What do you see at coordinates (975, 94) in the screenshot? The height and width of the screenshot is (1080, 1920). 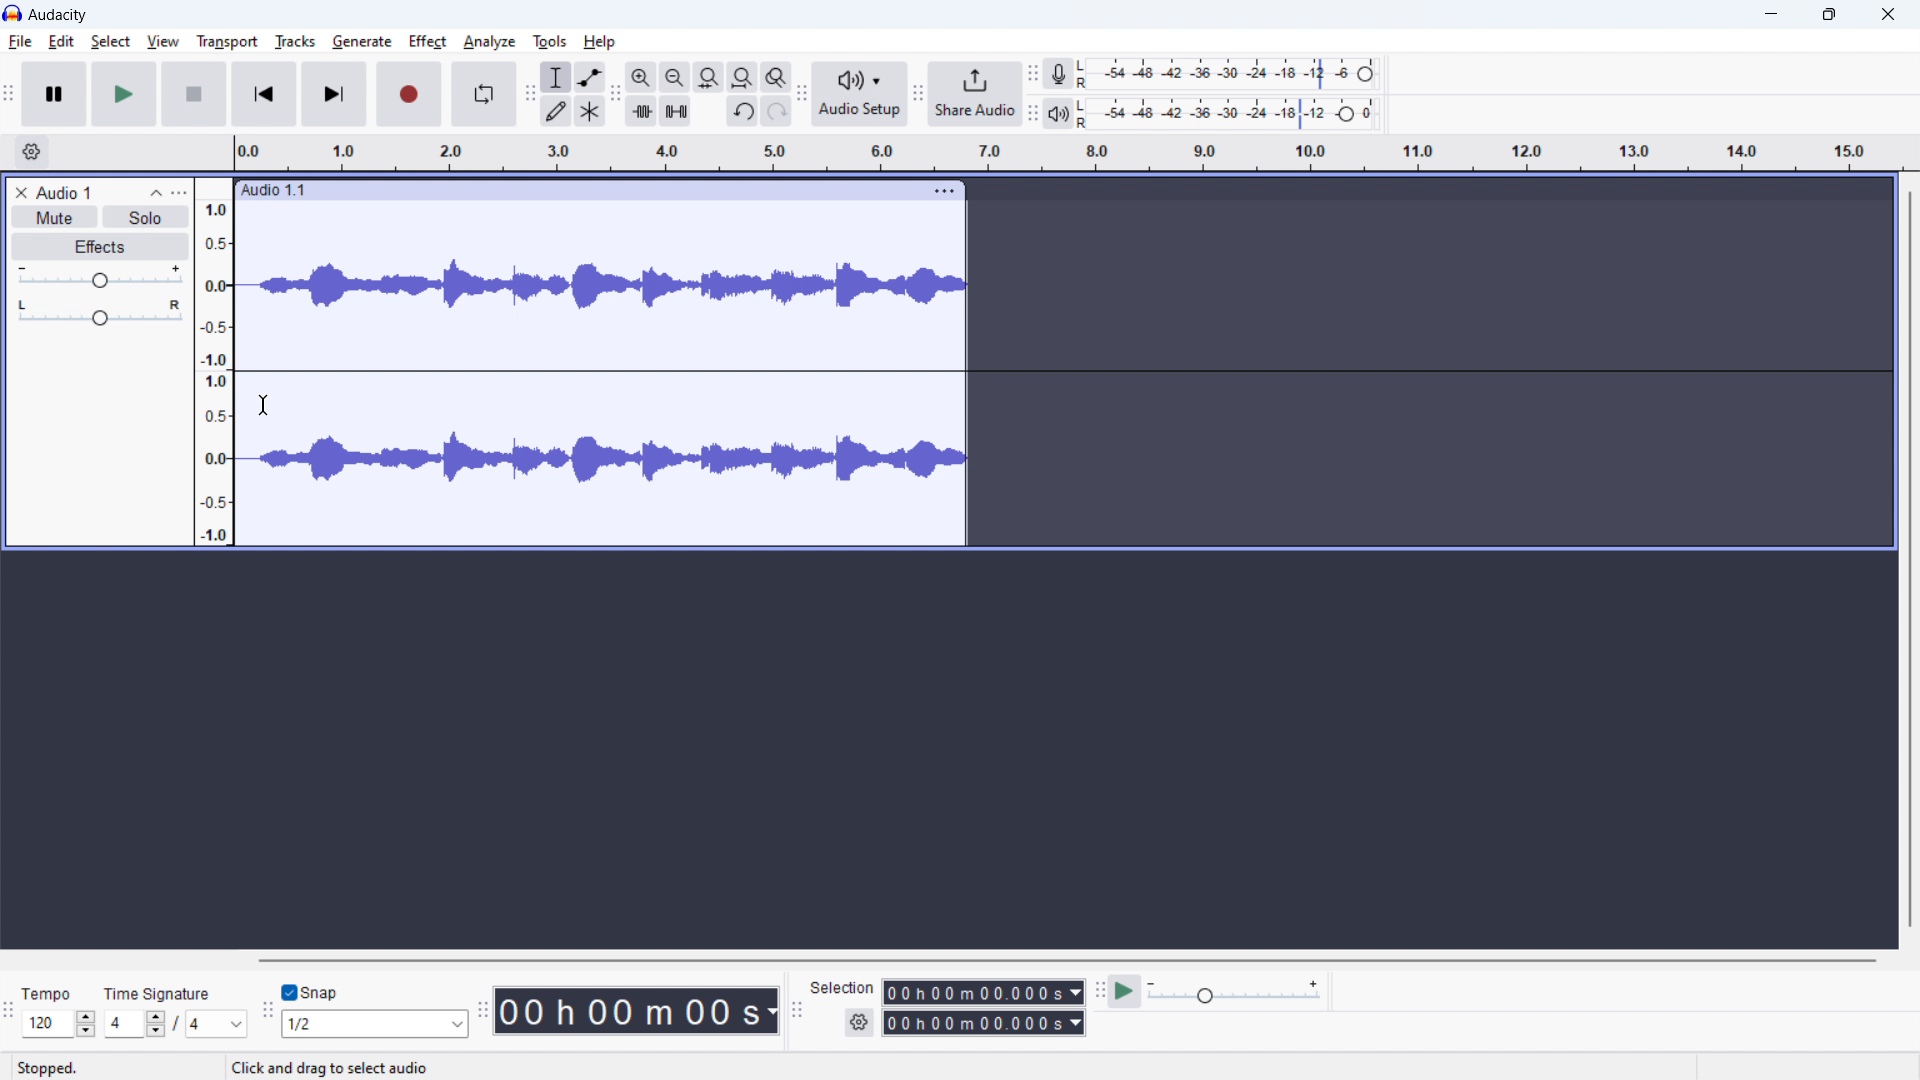 I see `share audio` at bounding box center [975, 94].